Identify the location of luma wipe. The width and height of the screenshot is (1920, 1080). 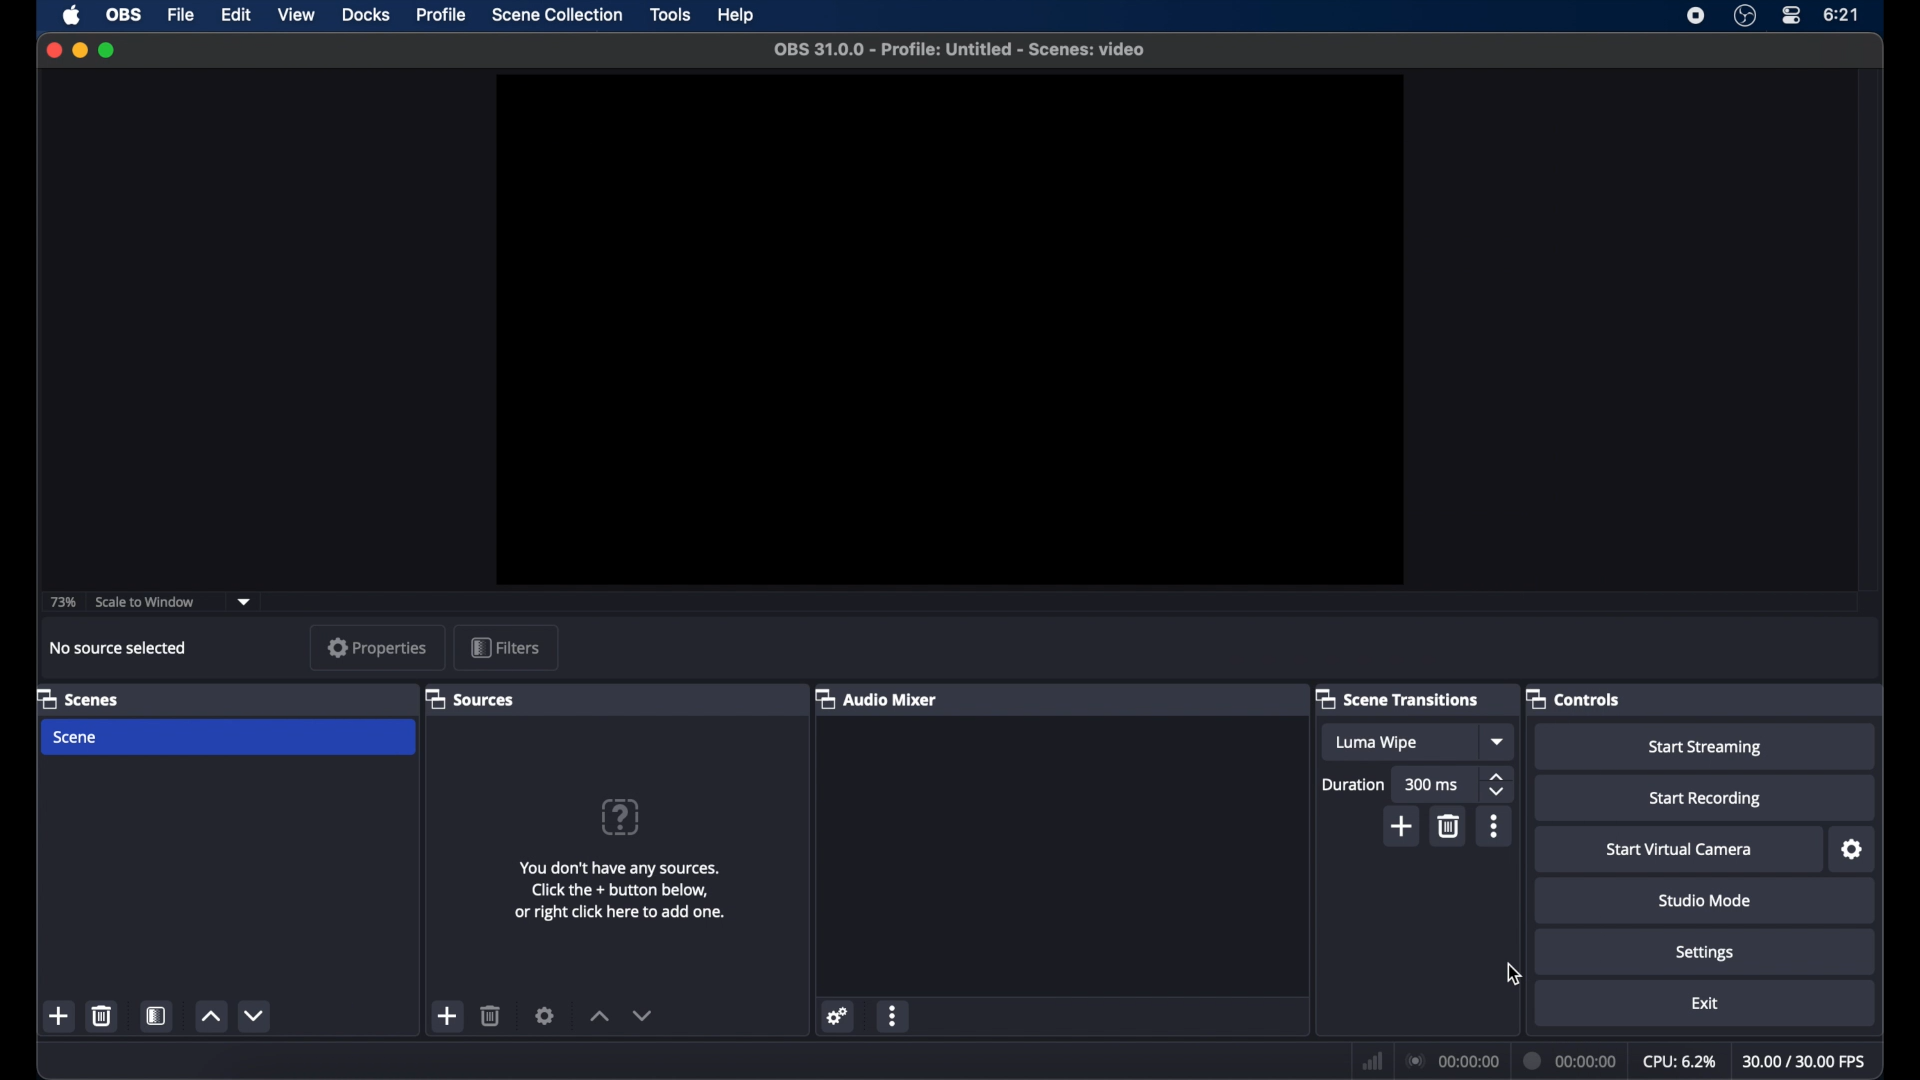
(1376, 742).